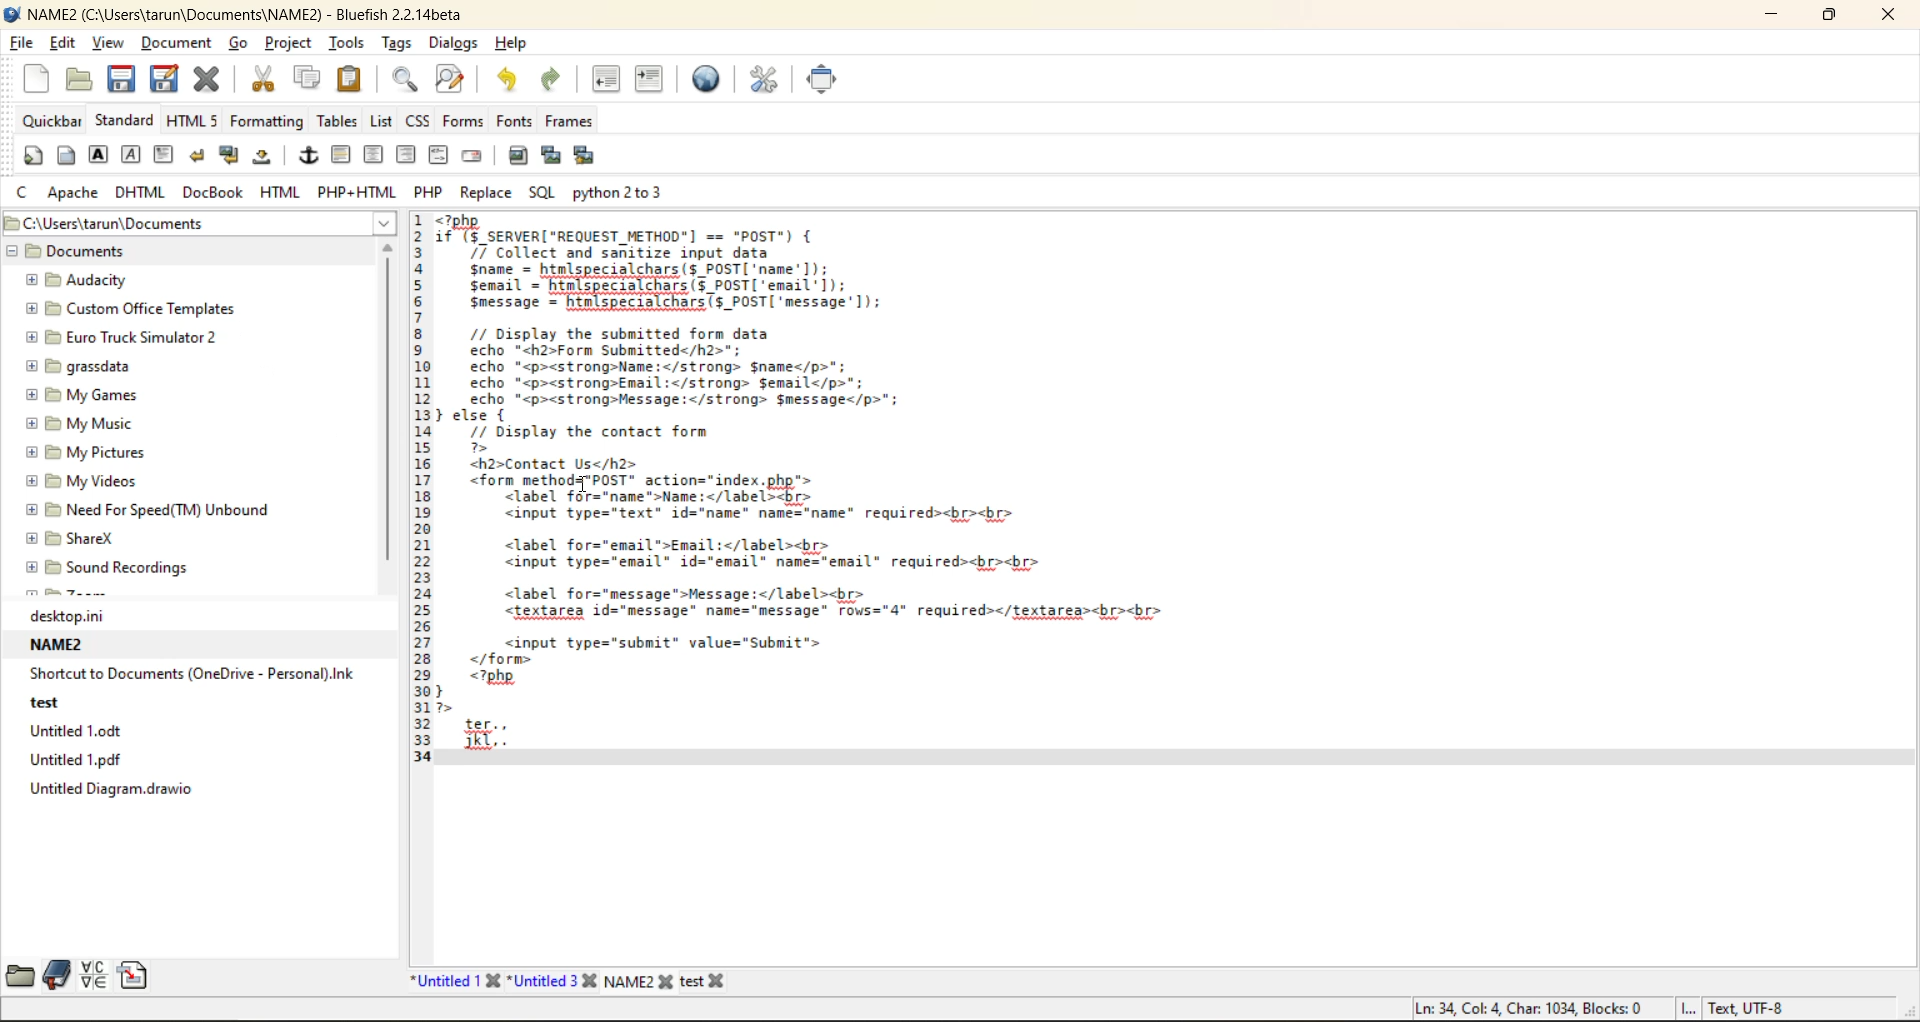 This screenshot has width=1920, height=1022. I want to click on right justify, so click(406, 156).